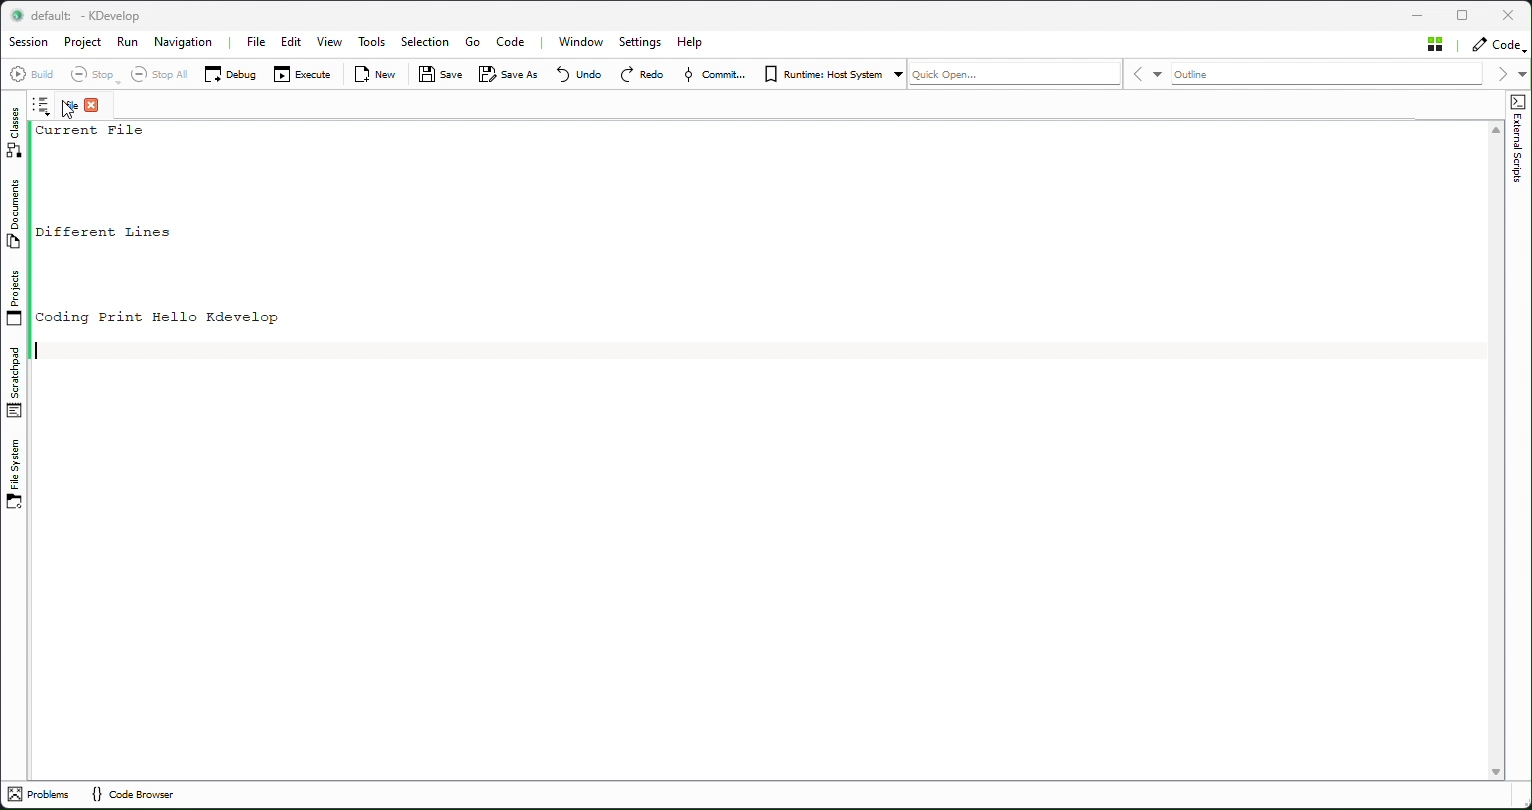 This screenshot has width=1532, height=810. I want to click on File system, so click(14, 476).